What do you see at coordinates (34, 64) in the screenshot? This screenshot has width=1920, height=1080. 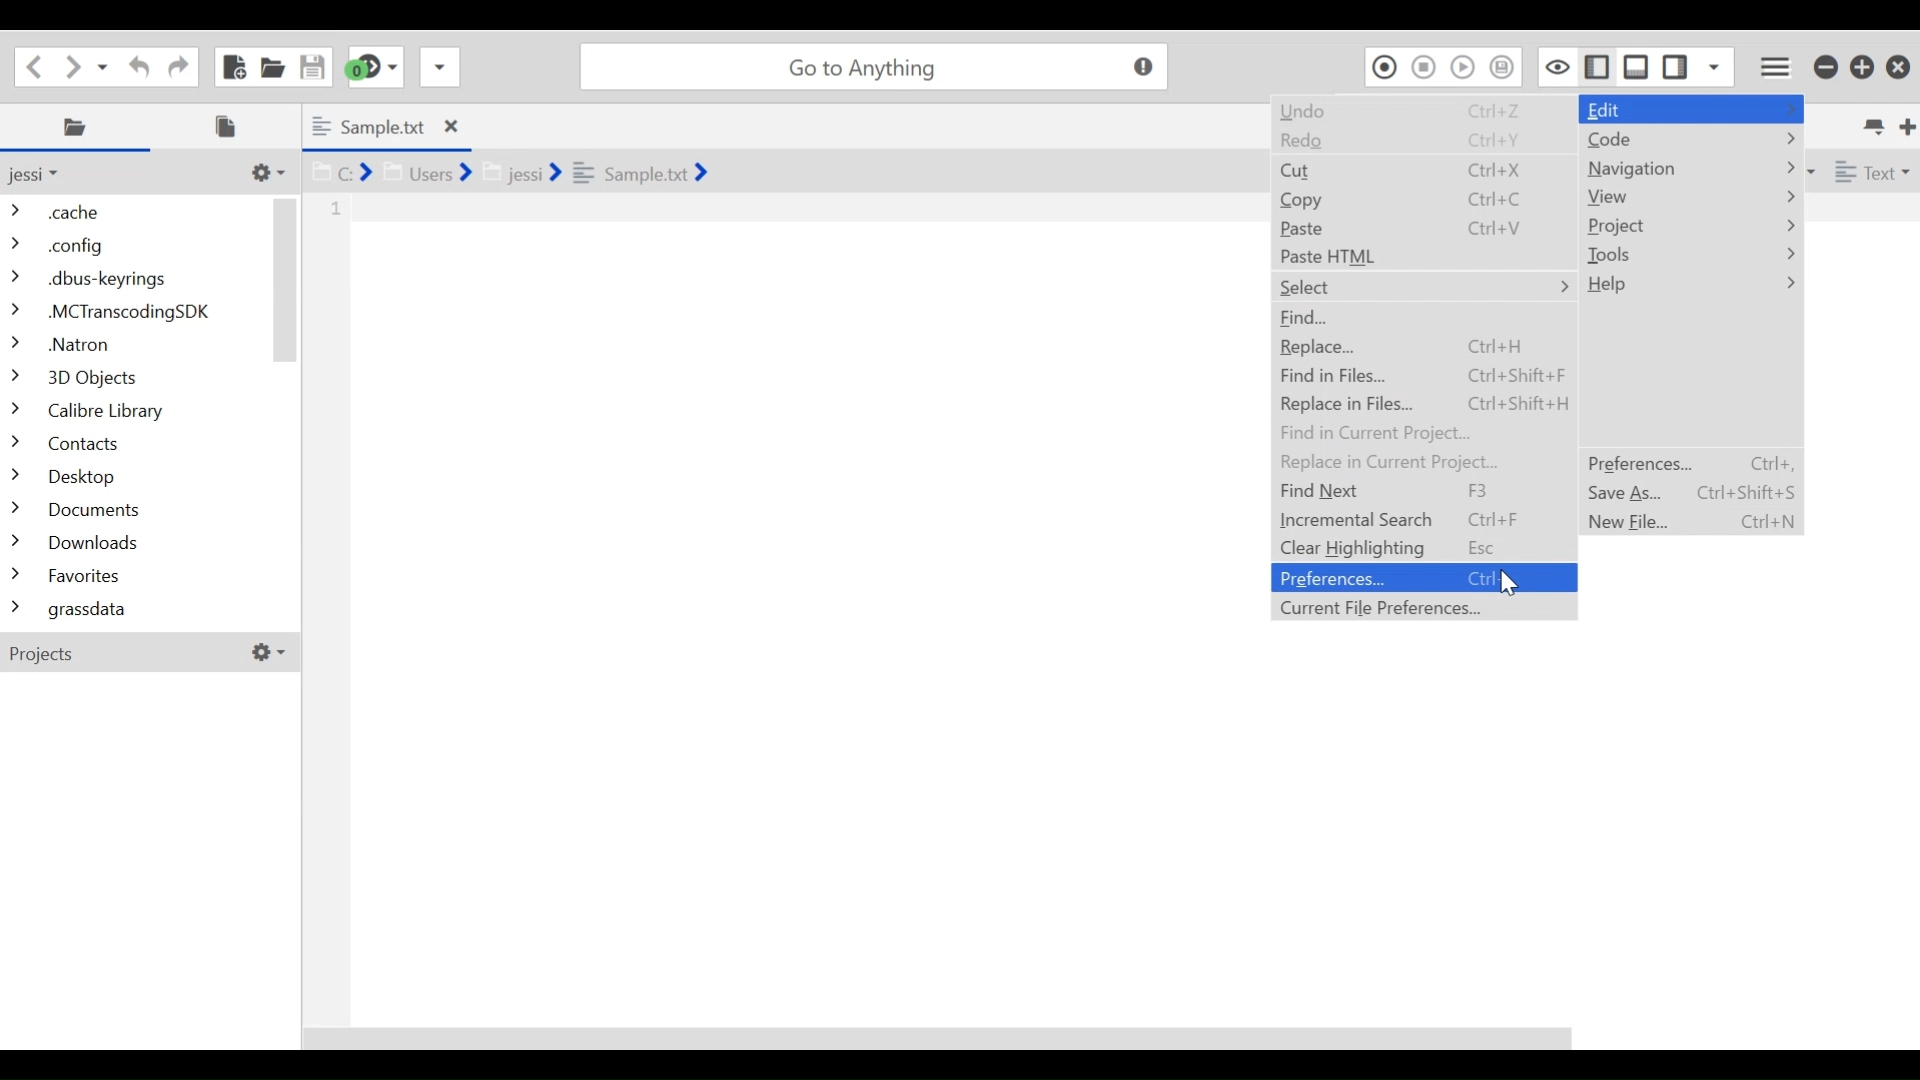 I see `Go back one location` at bounding box center [34, 64].